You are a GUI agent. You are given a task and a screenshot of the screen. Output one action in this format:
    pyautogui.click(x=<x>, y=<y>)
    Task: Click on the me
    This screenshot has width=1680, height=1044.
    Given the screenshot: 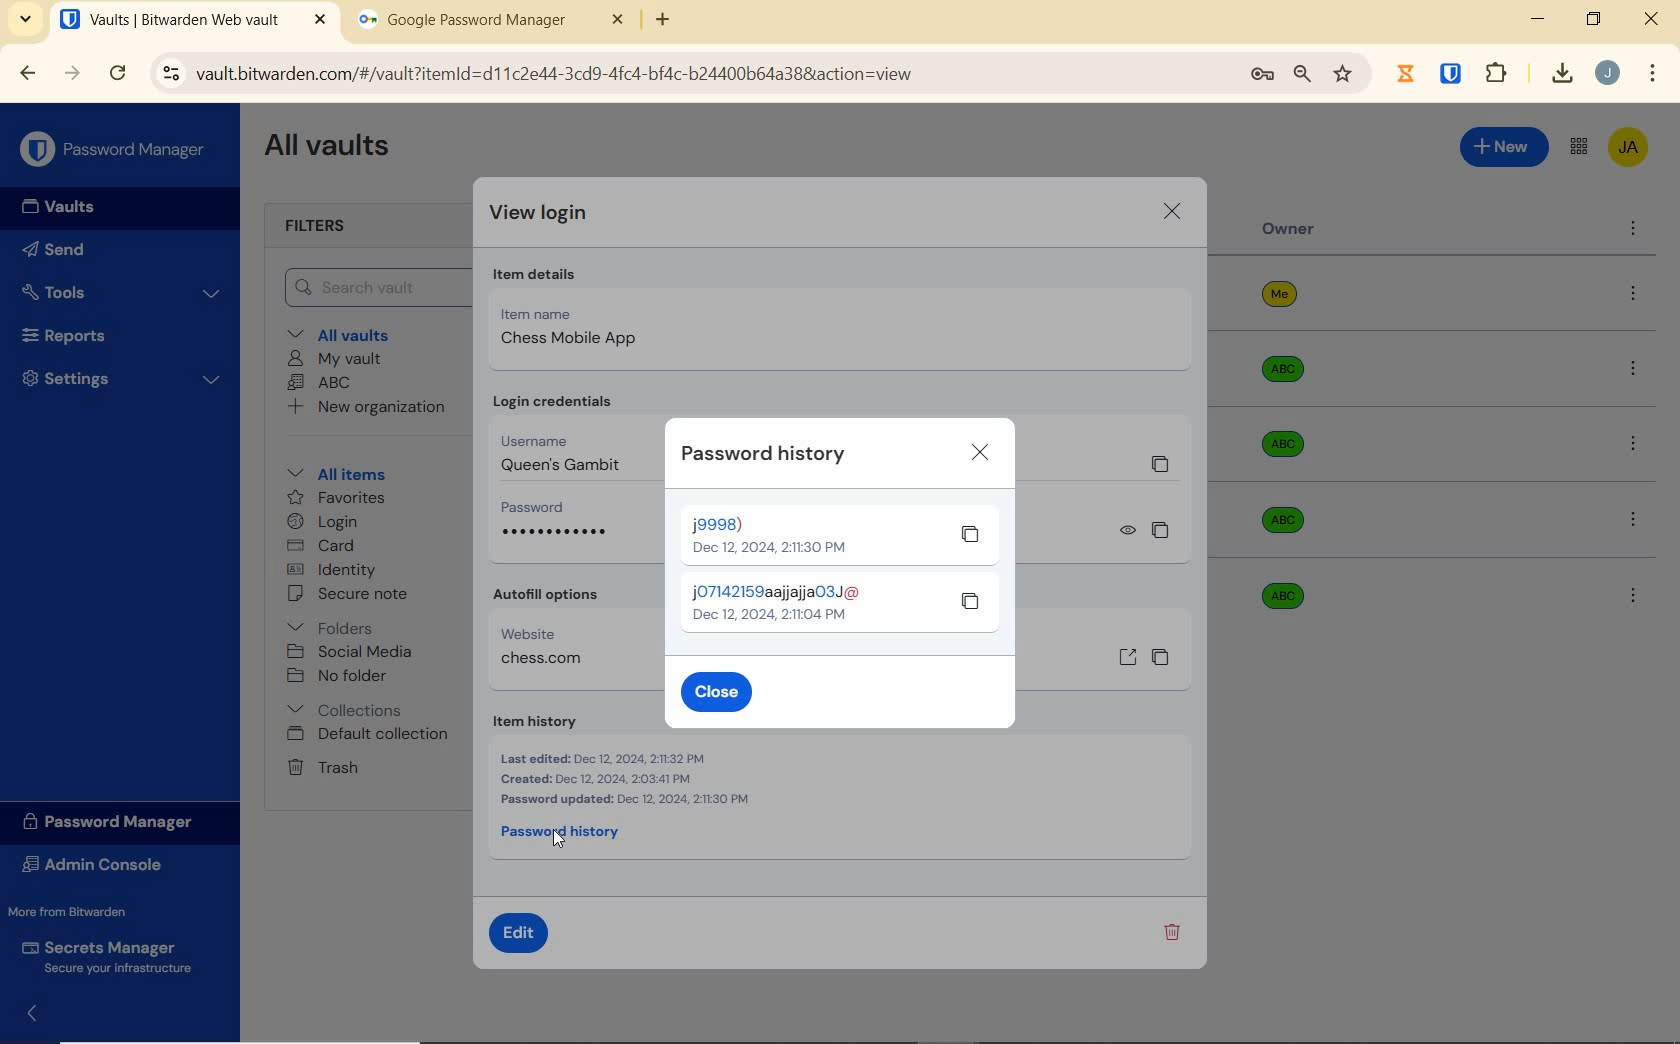 What is the action you would take?
    pyautogui.click(x=1279, y=300)
    